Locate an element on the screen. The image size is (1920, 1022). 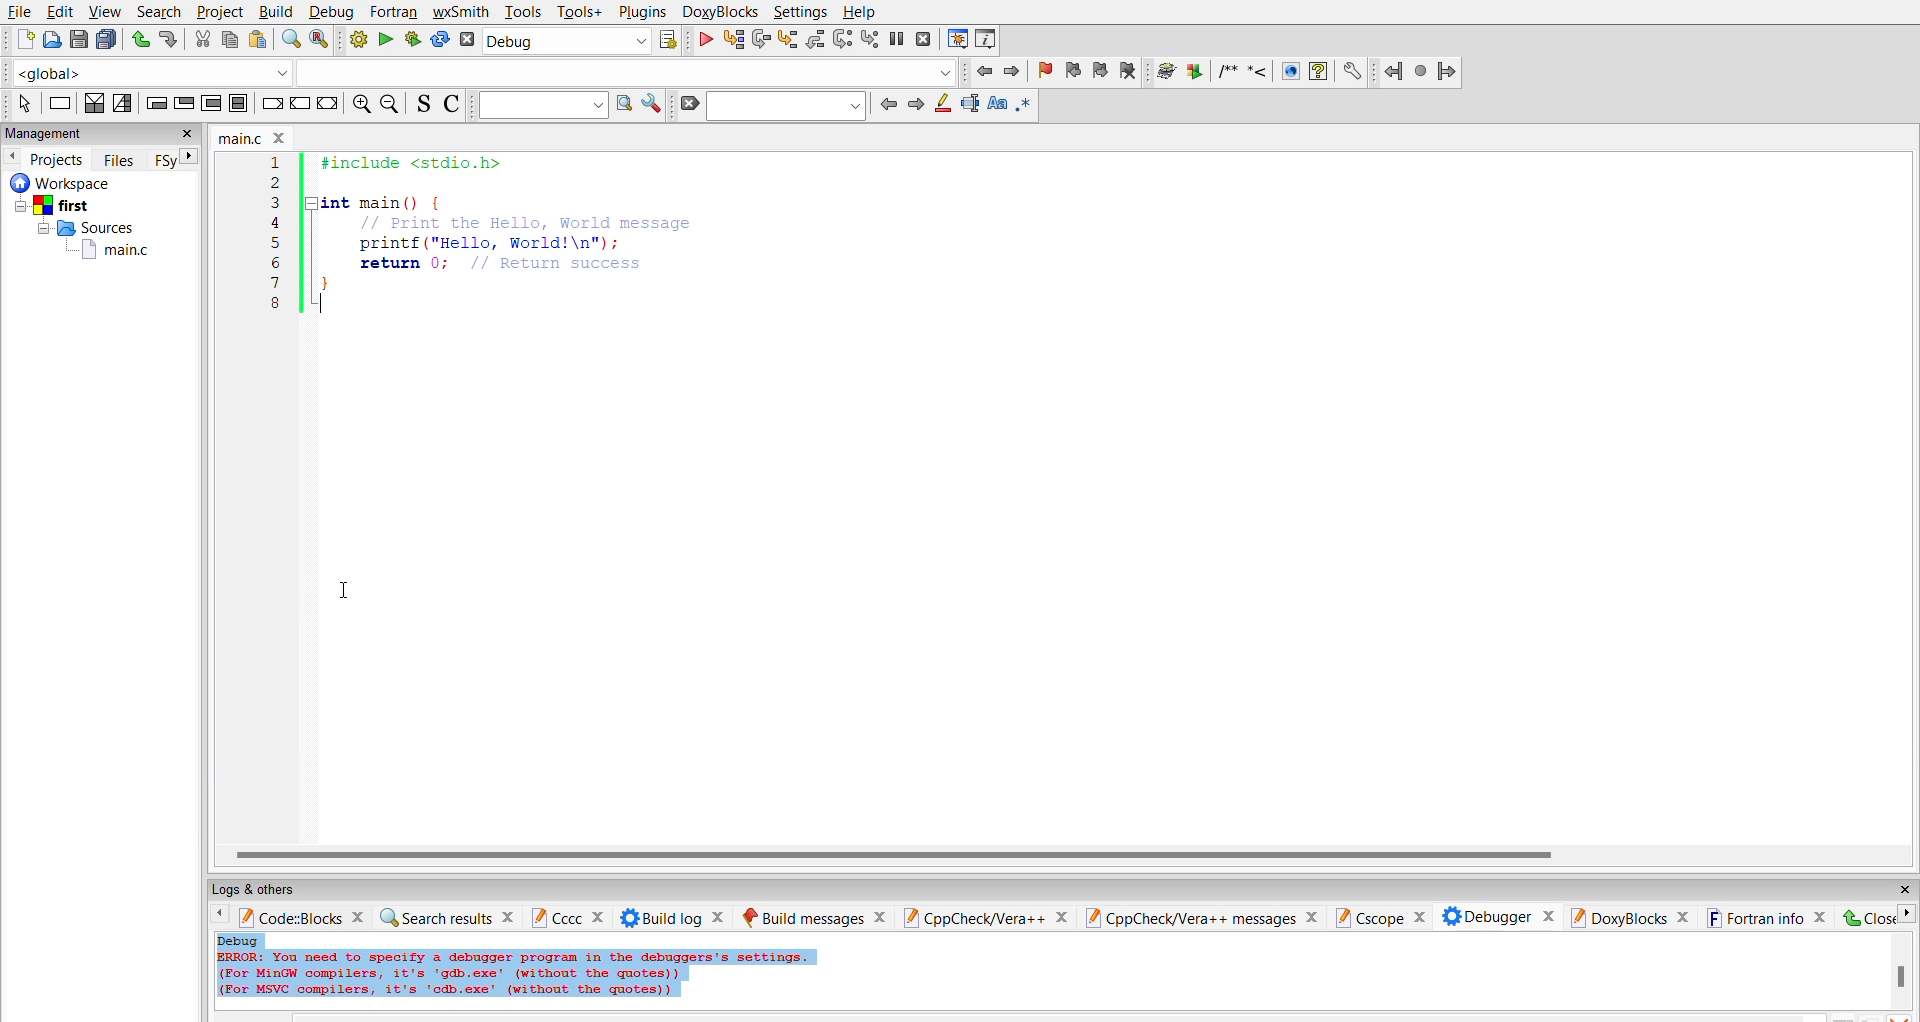
cppcheck/vera++ is located at coordinates (986, 913).